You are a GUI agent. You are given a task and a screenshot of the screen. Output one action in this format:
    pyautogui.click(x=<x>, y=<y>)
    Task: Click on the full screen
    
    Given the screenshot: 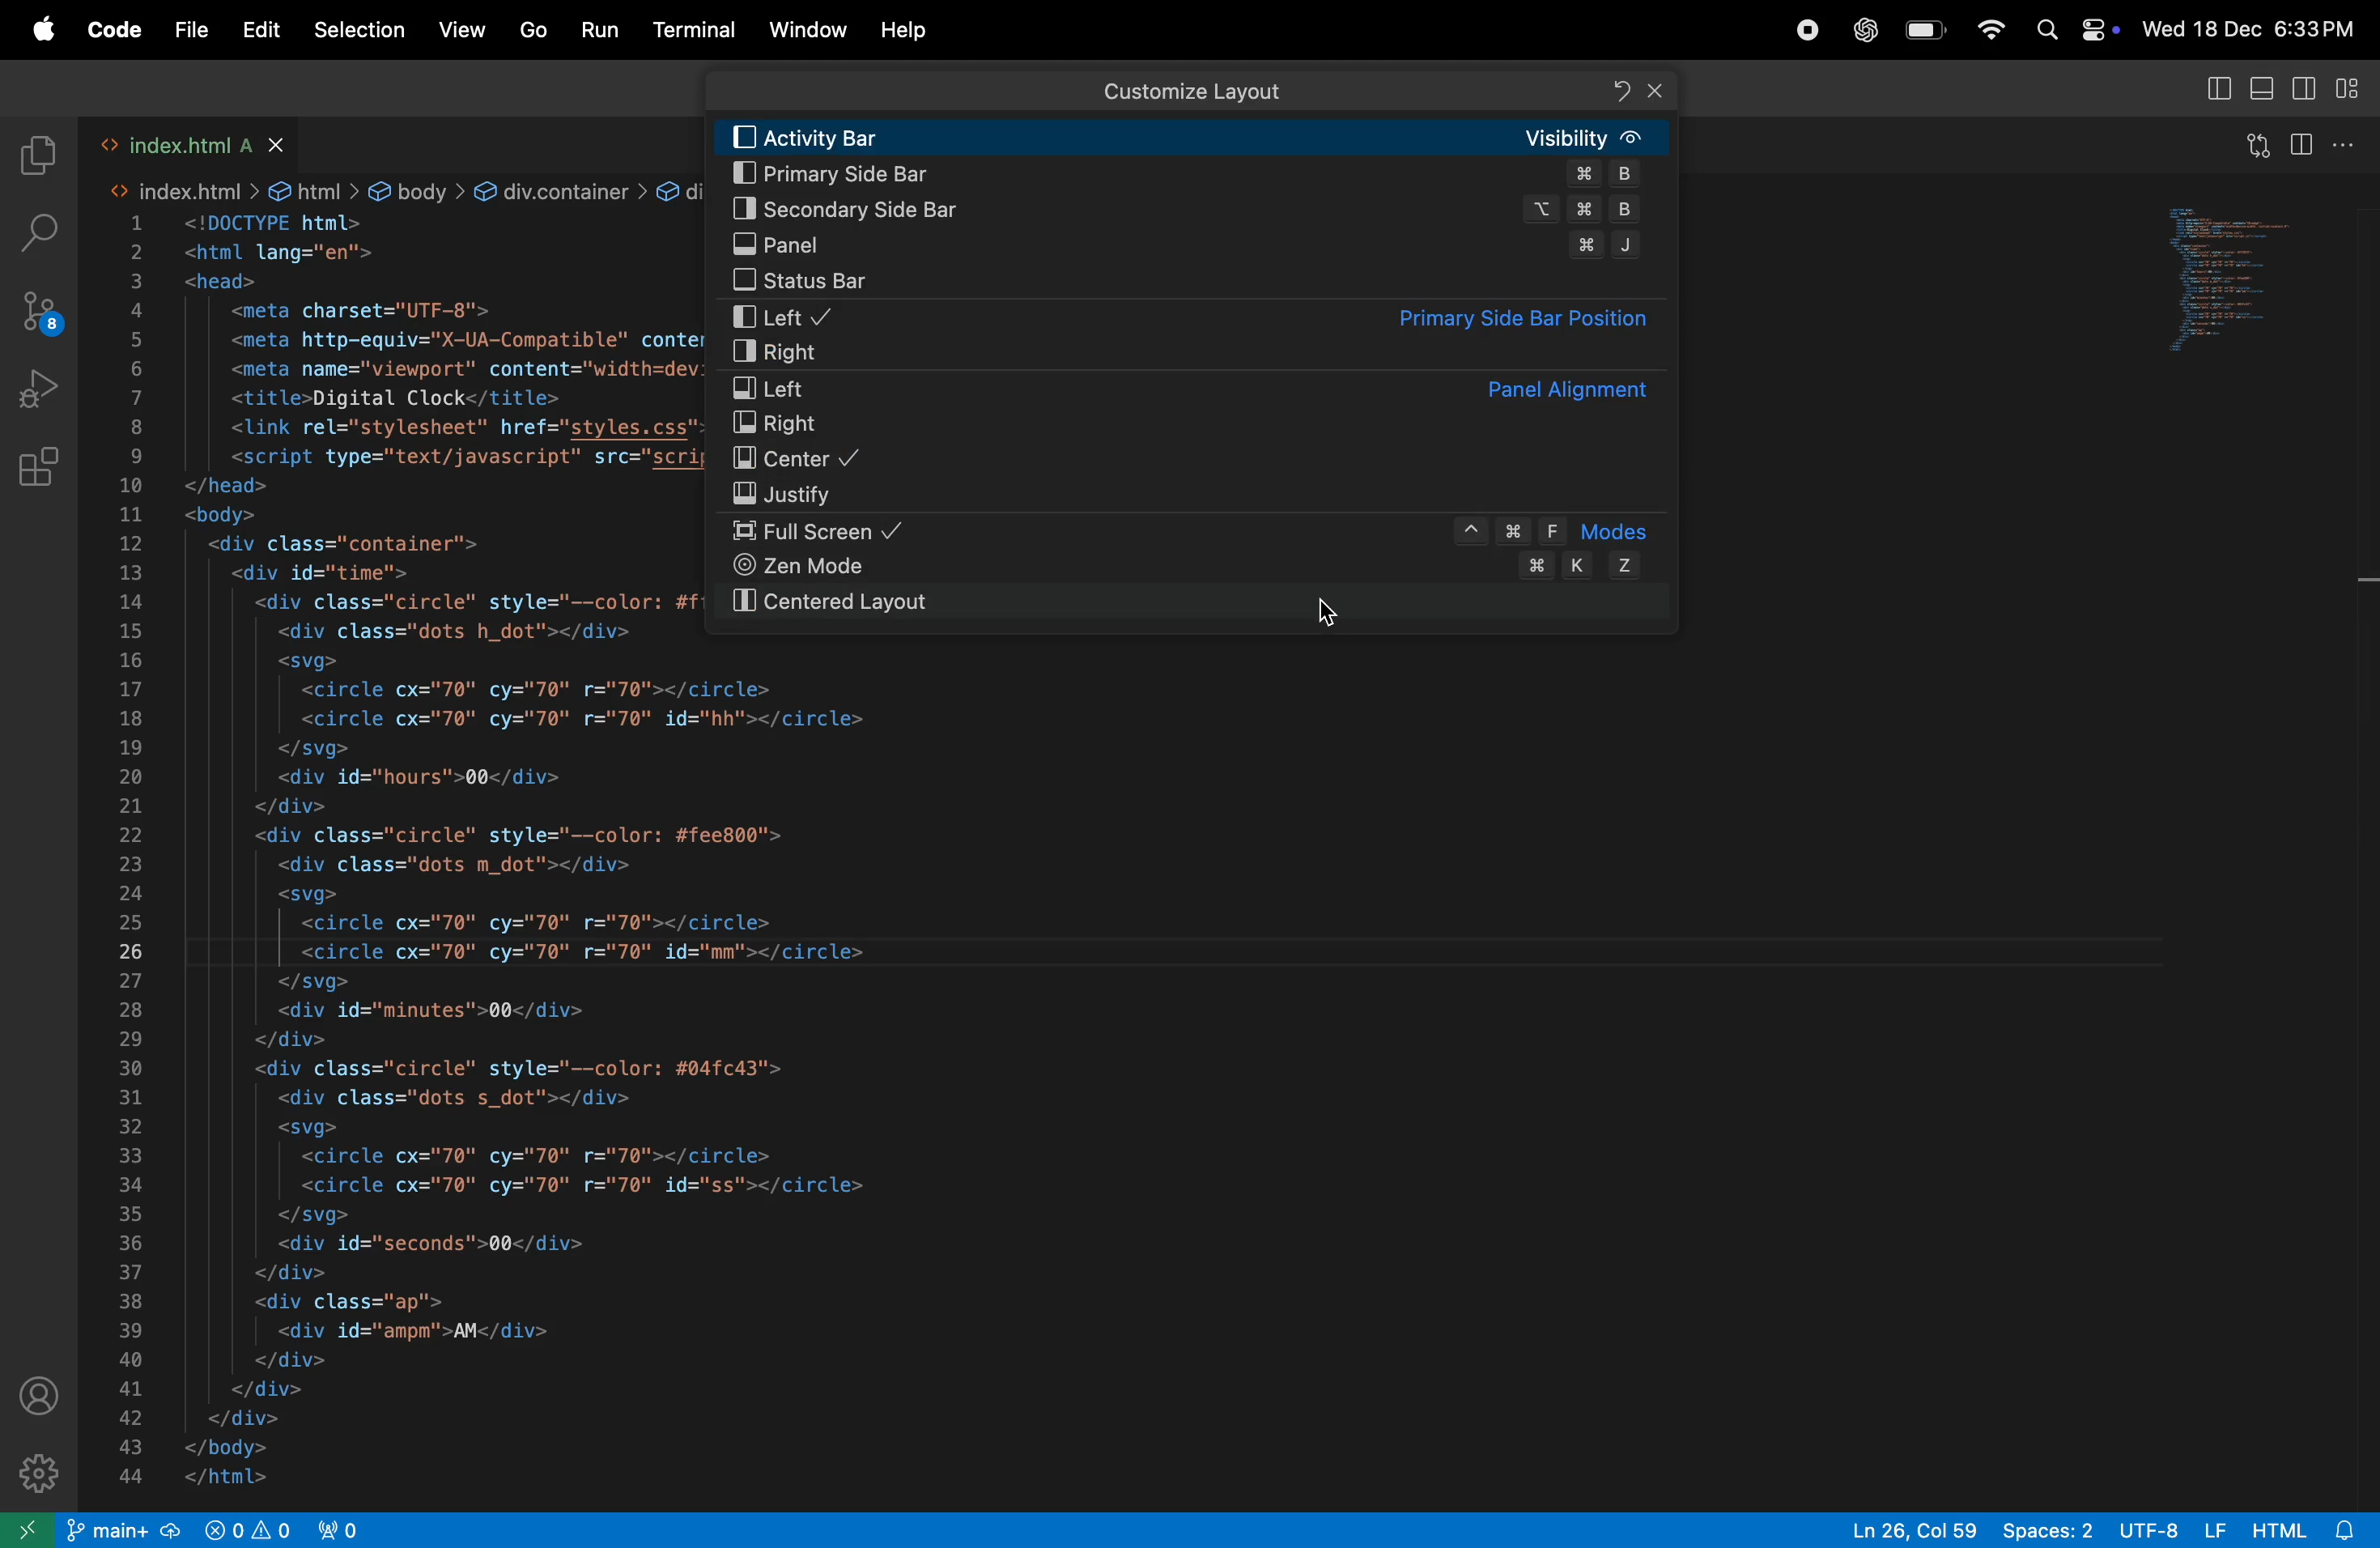 What is the action you would take?
    pyautogui.click(x=1199, y=532)
    